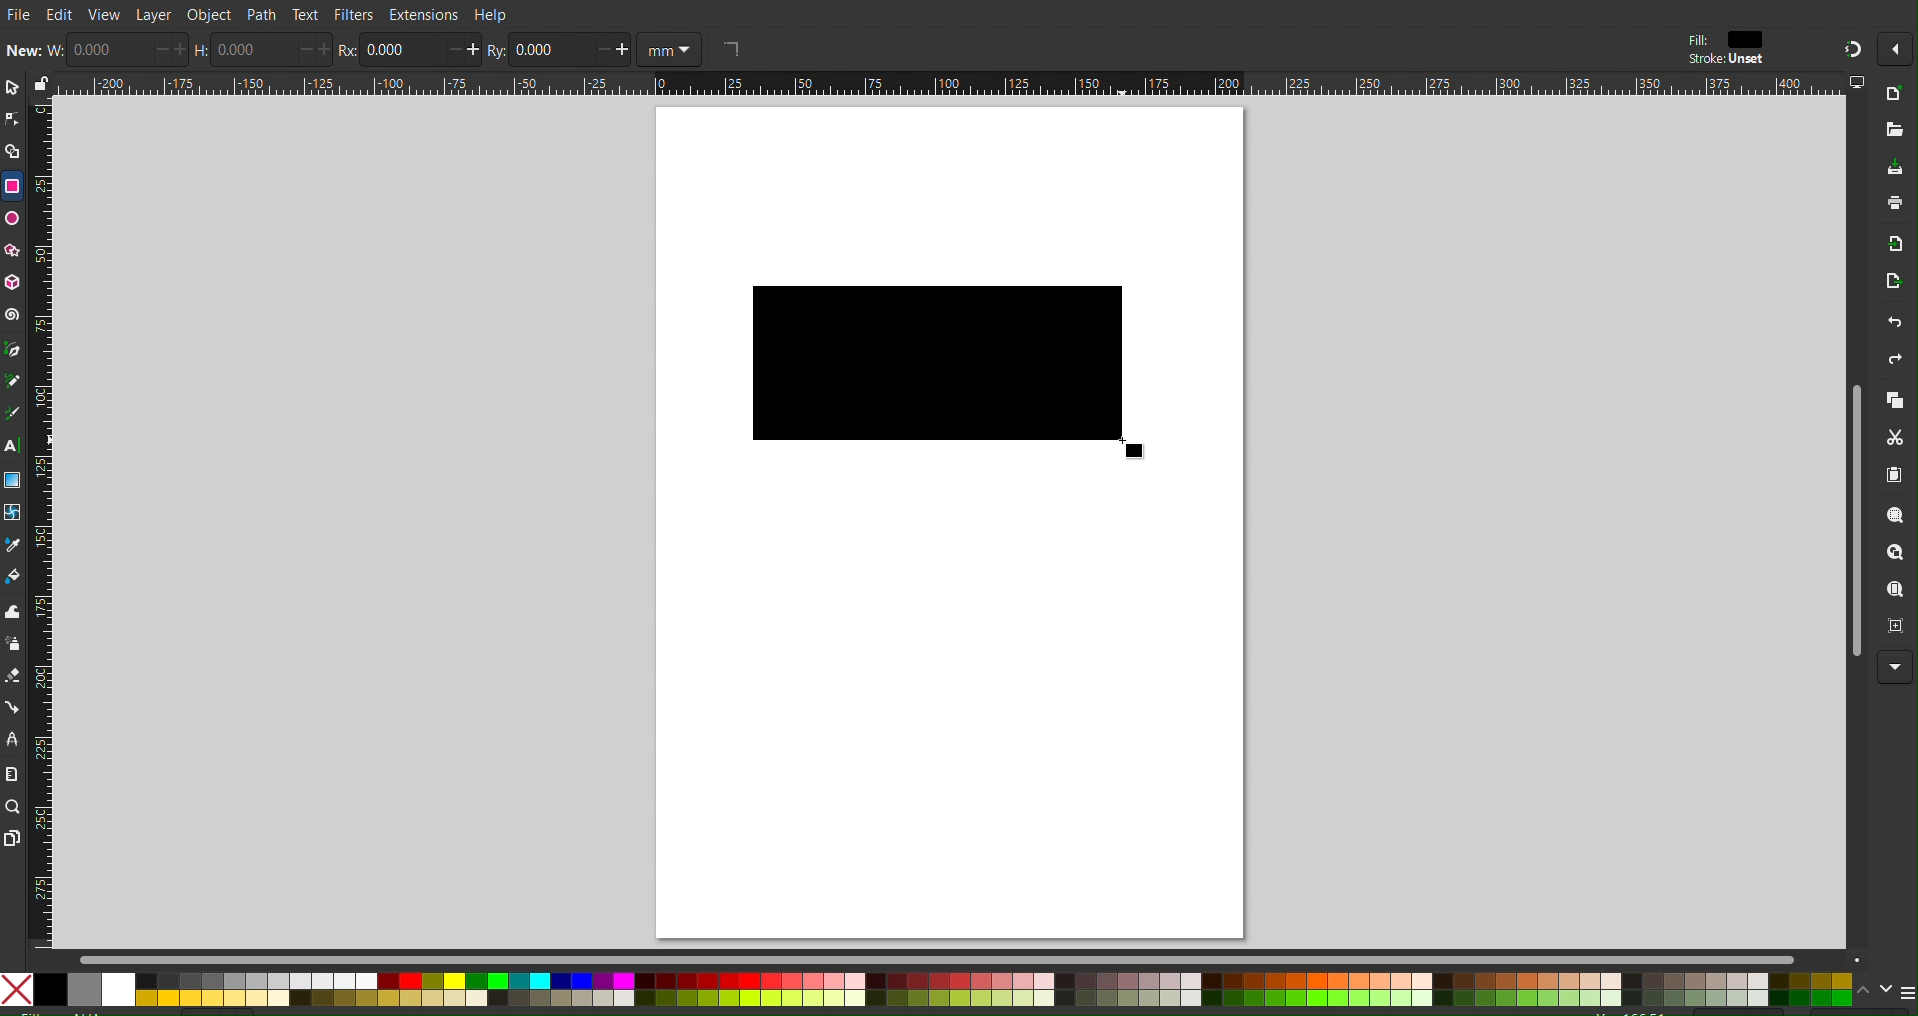  I want to click on Open, so click(1893, 131).